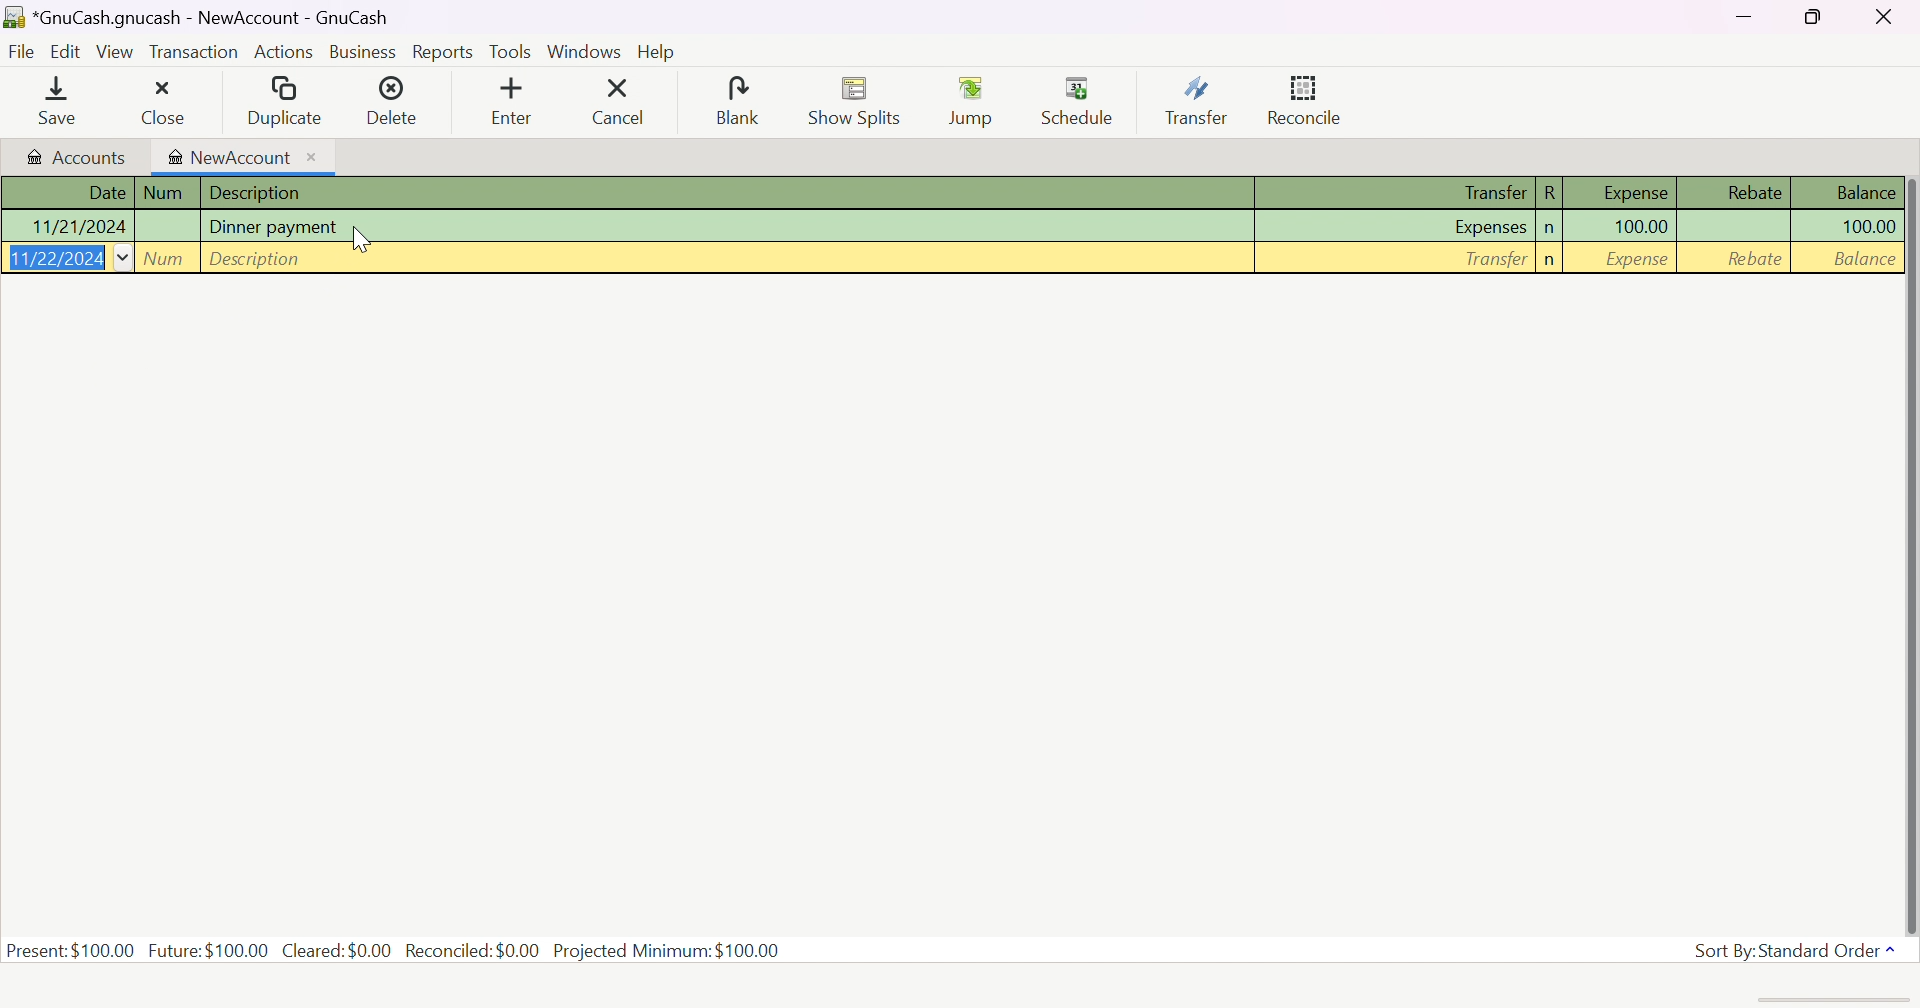  I want to click on Description, so click(262, 194).